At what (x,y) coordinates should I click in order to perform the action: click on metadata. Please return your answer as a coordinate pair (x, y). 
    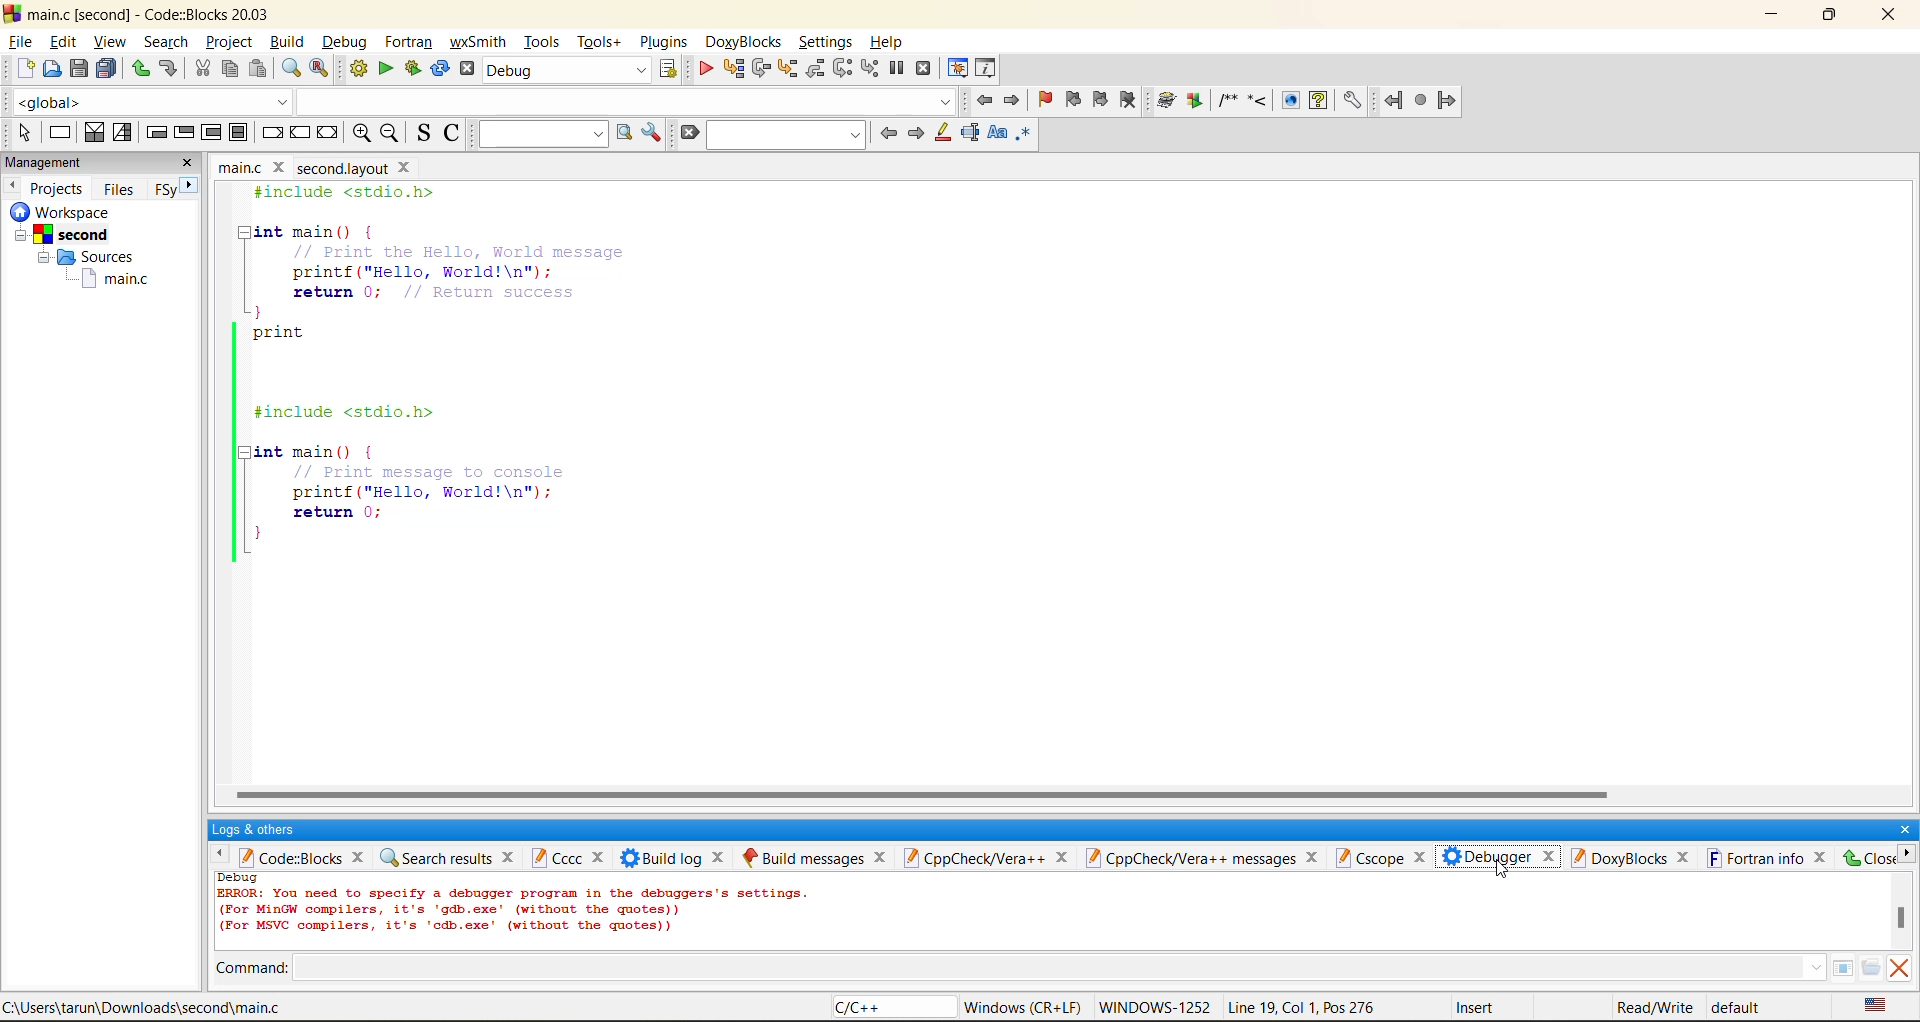
    Looking at the image, I should click on (1367, 1006).